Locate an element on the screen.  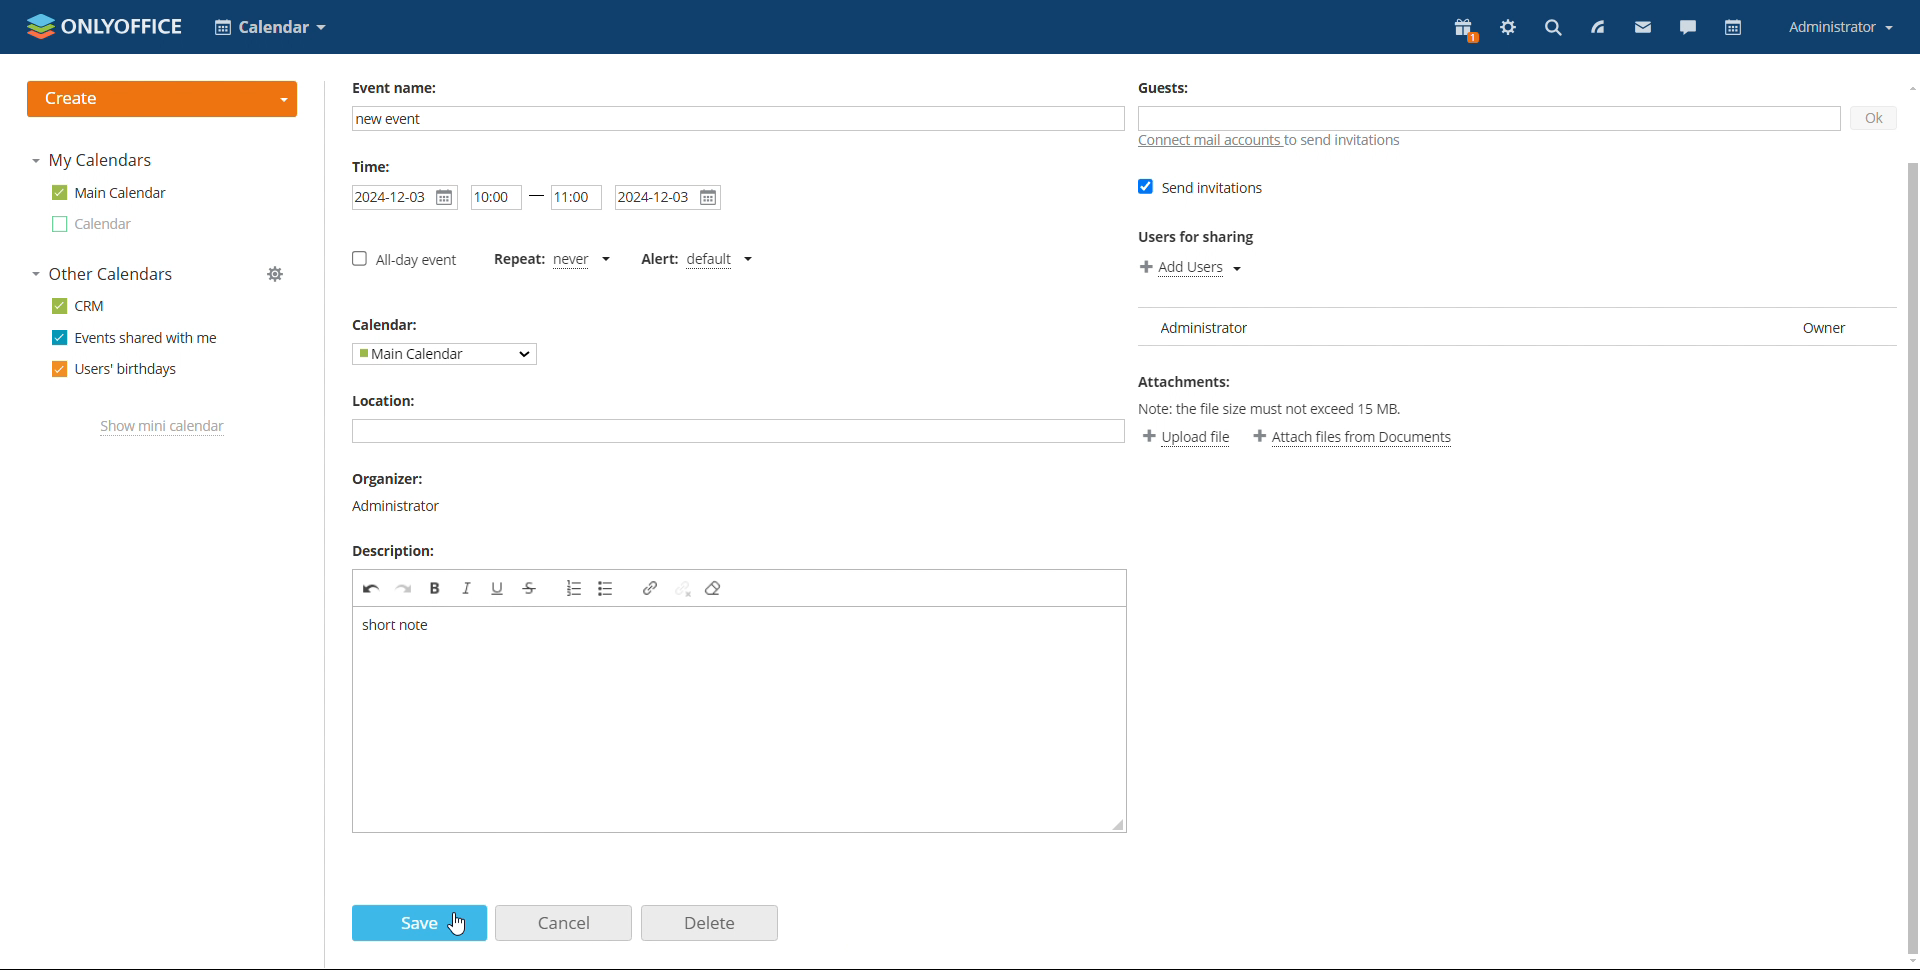
resize is located at coordinates (1121, 827).